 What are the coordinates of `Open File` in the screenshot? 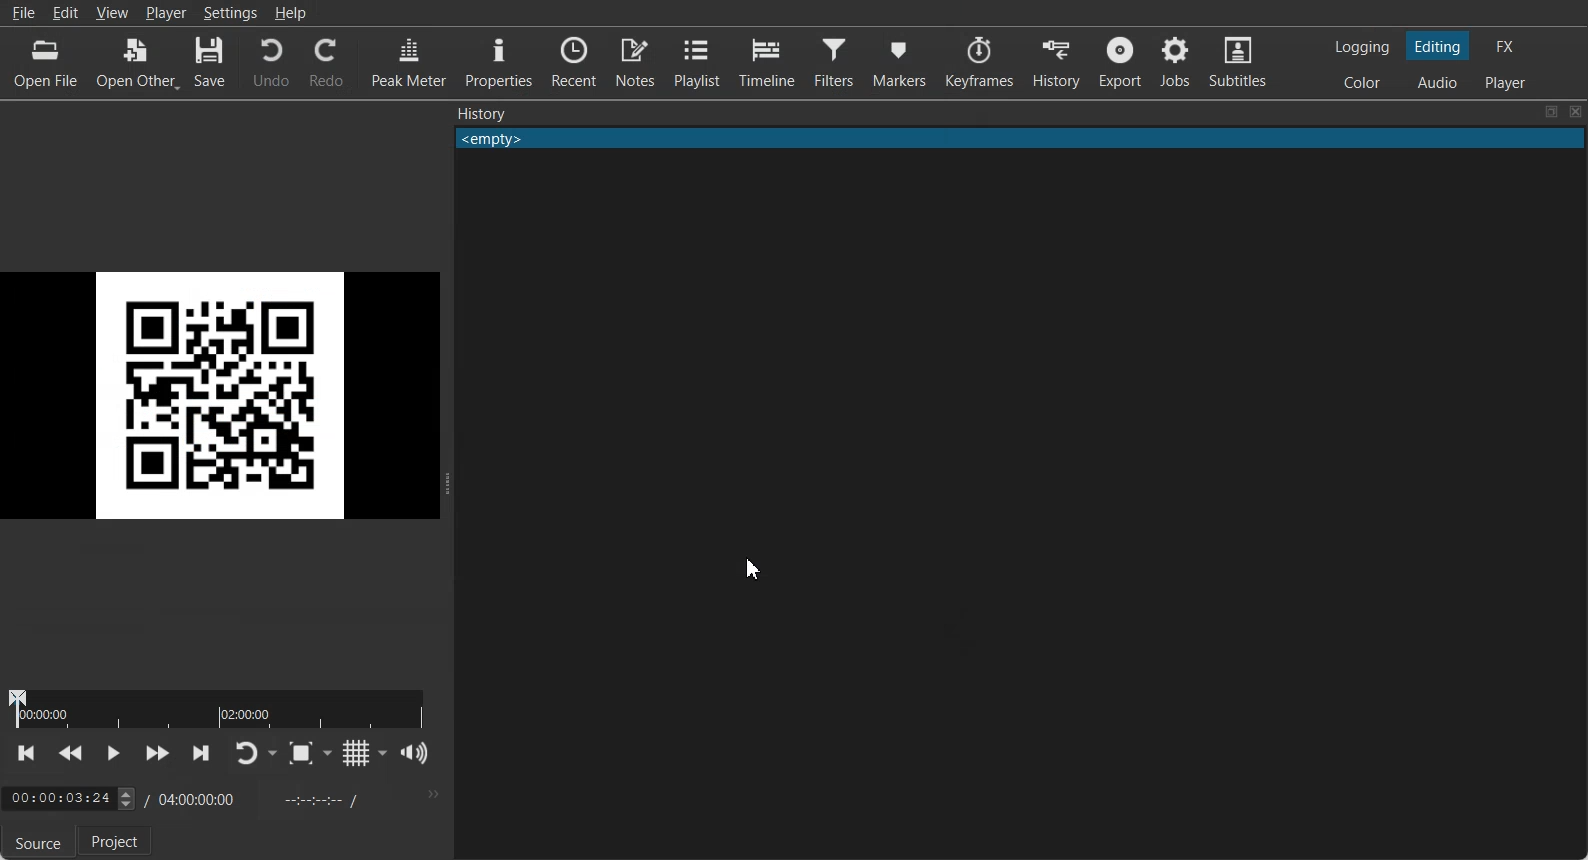 It's located at (47, 60).